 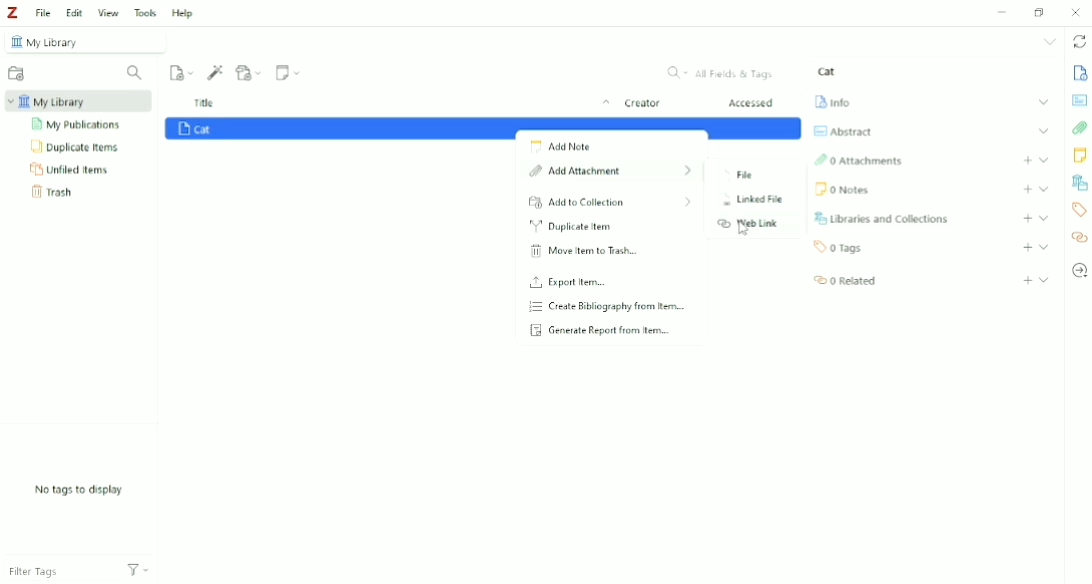 I want to click on Info, so click(x=1079, y=72).